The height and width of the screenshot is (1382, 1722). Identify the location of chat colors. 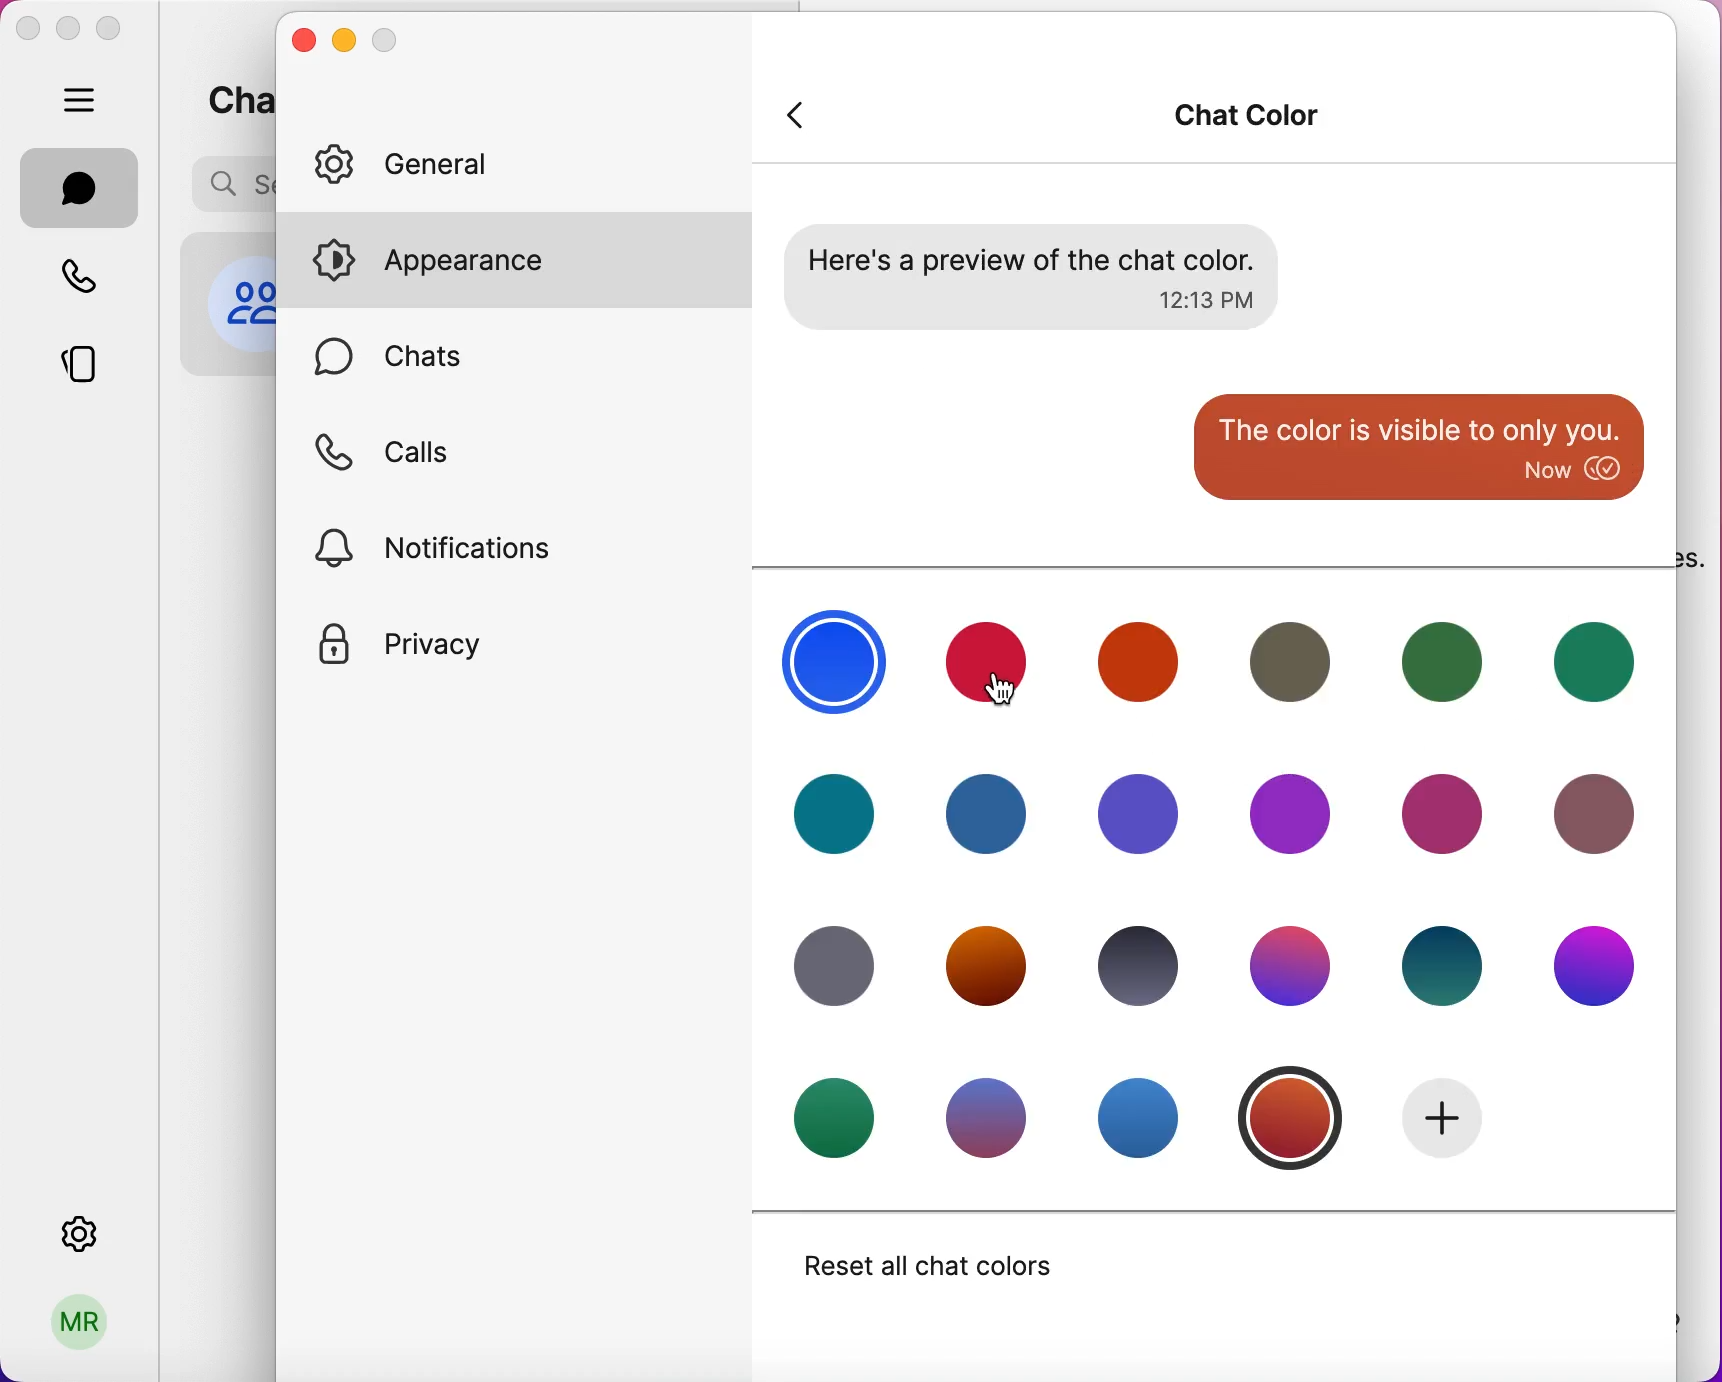
(1210, 797).